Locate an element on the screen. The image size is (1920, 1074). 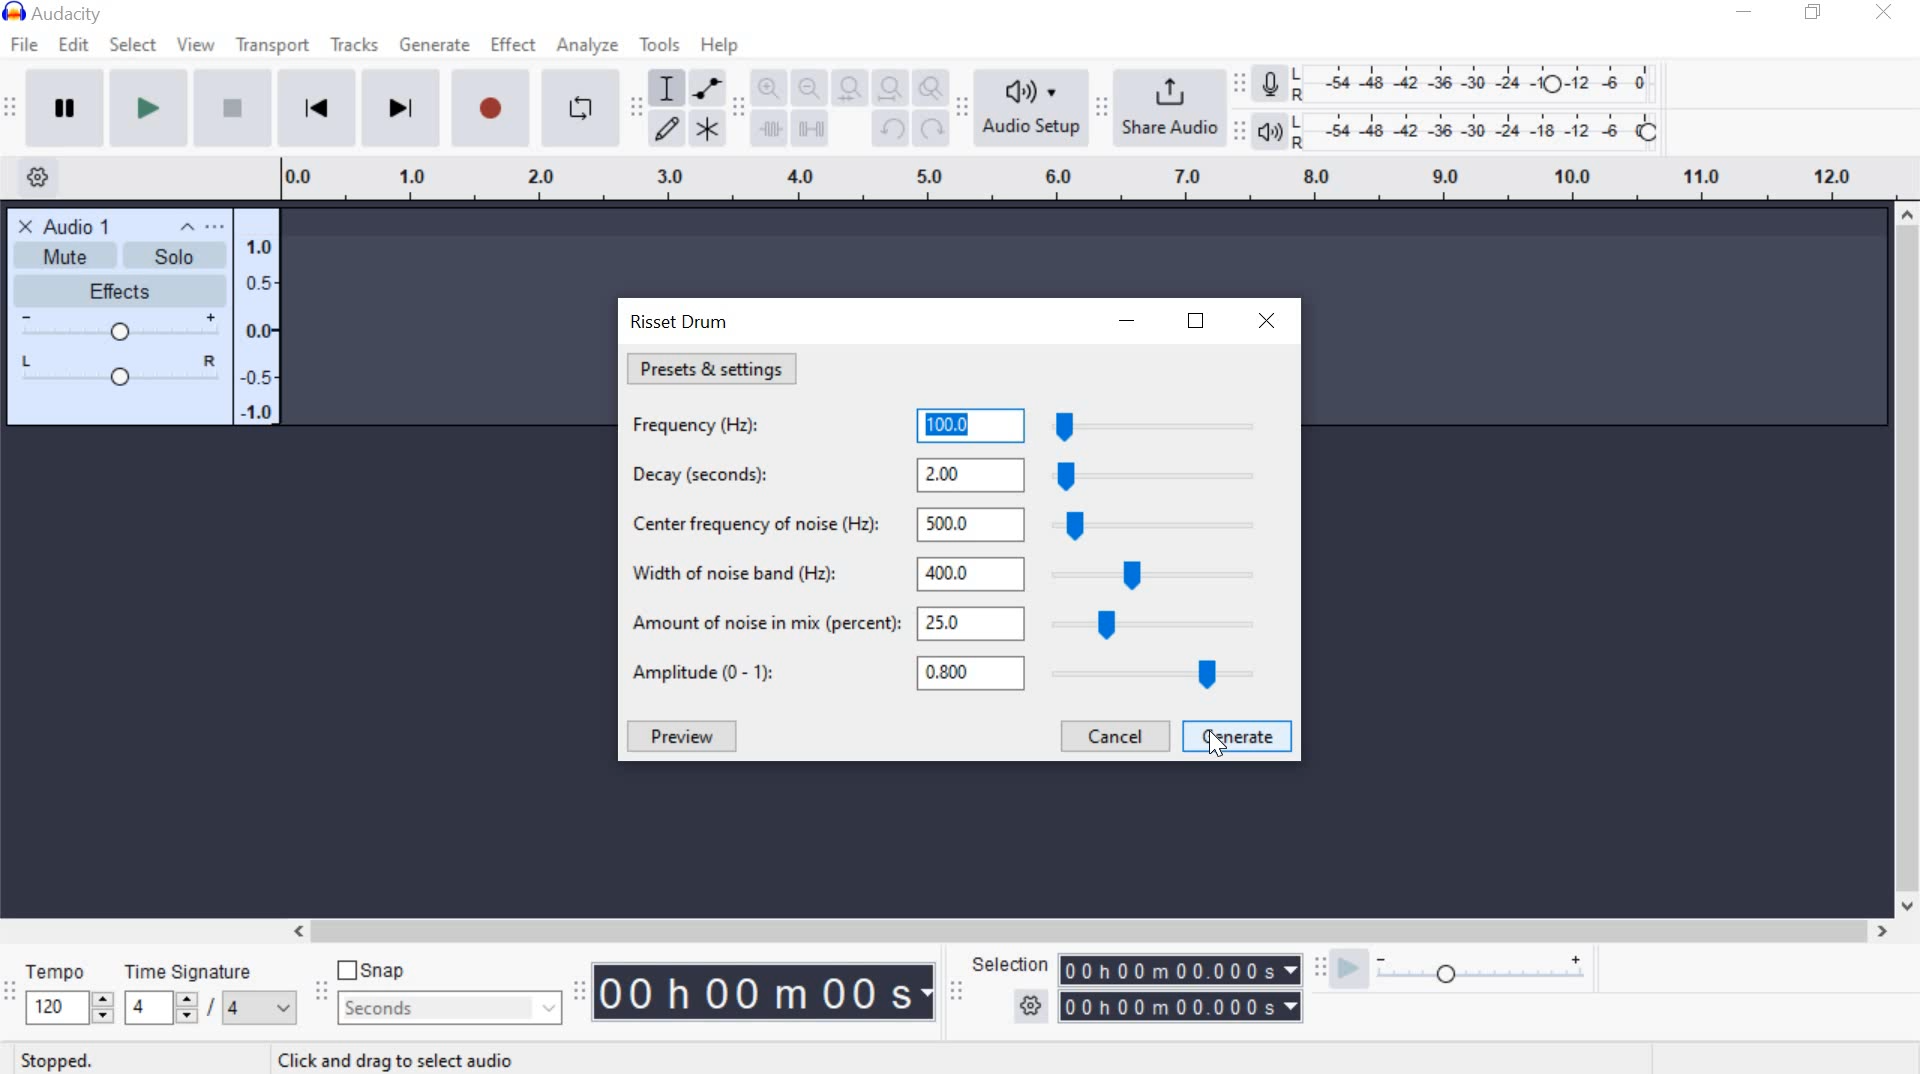
analyze is located at coordinates (590, 48).